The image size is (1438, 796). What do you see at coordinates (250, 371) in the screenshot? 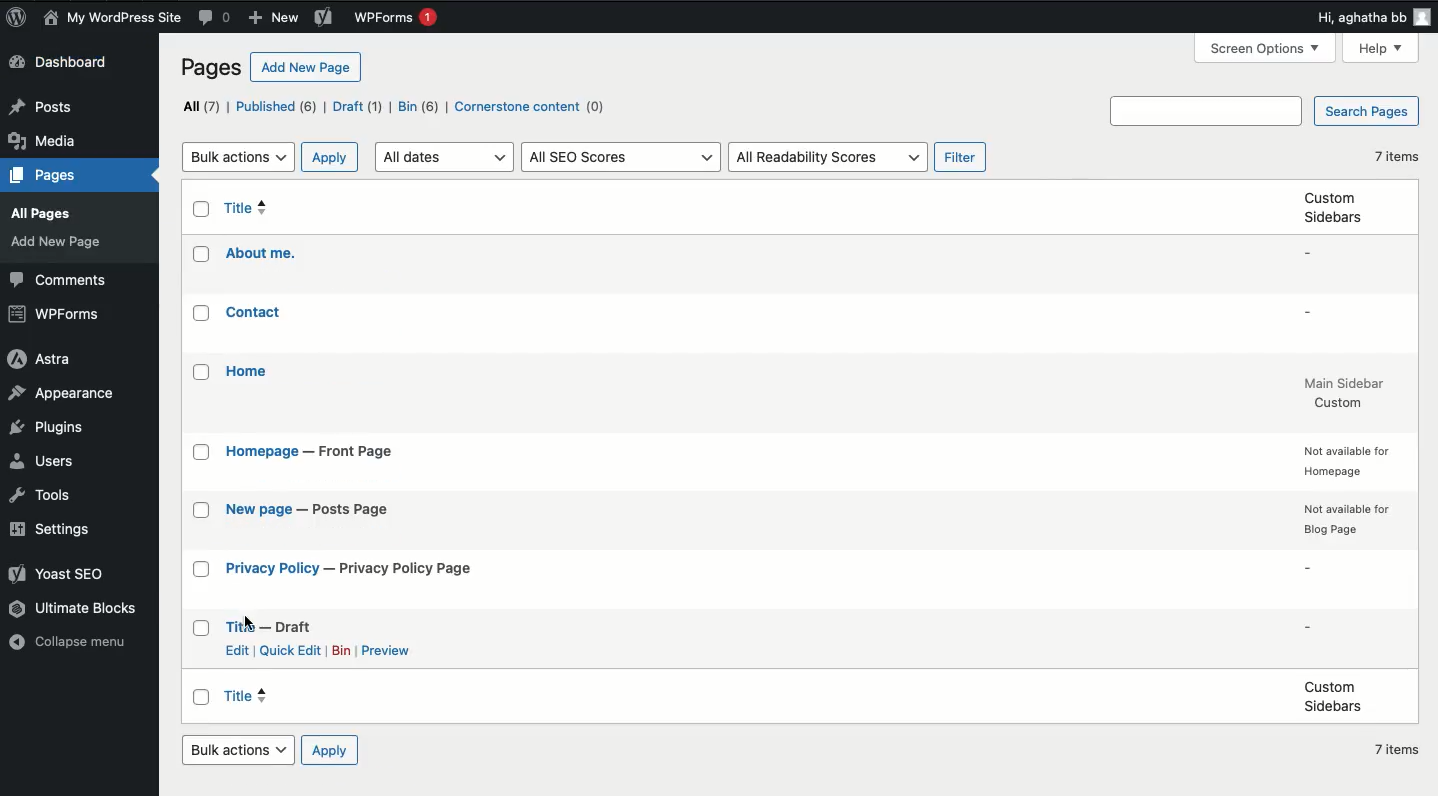
I see `Title` at bounding box center [250, 371].